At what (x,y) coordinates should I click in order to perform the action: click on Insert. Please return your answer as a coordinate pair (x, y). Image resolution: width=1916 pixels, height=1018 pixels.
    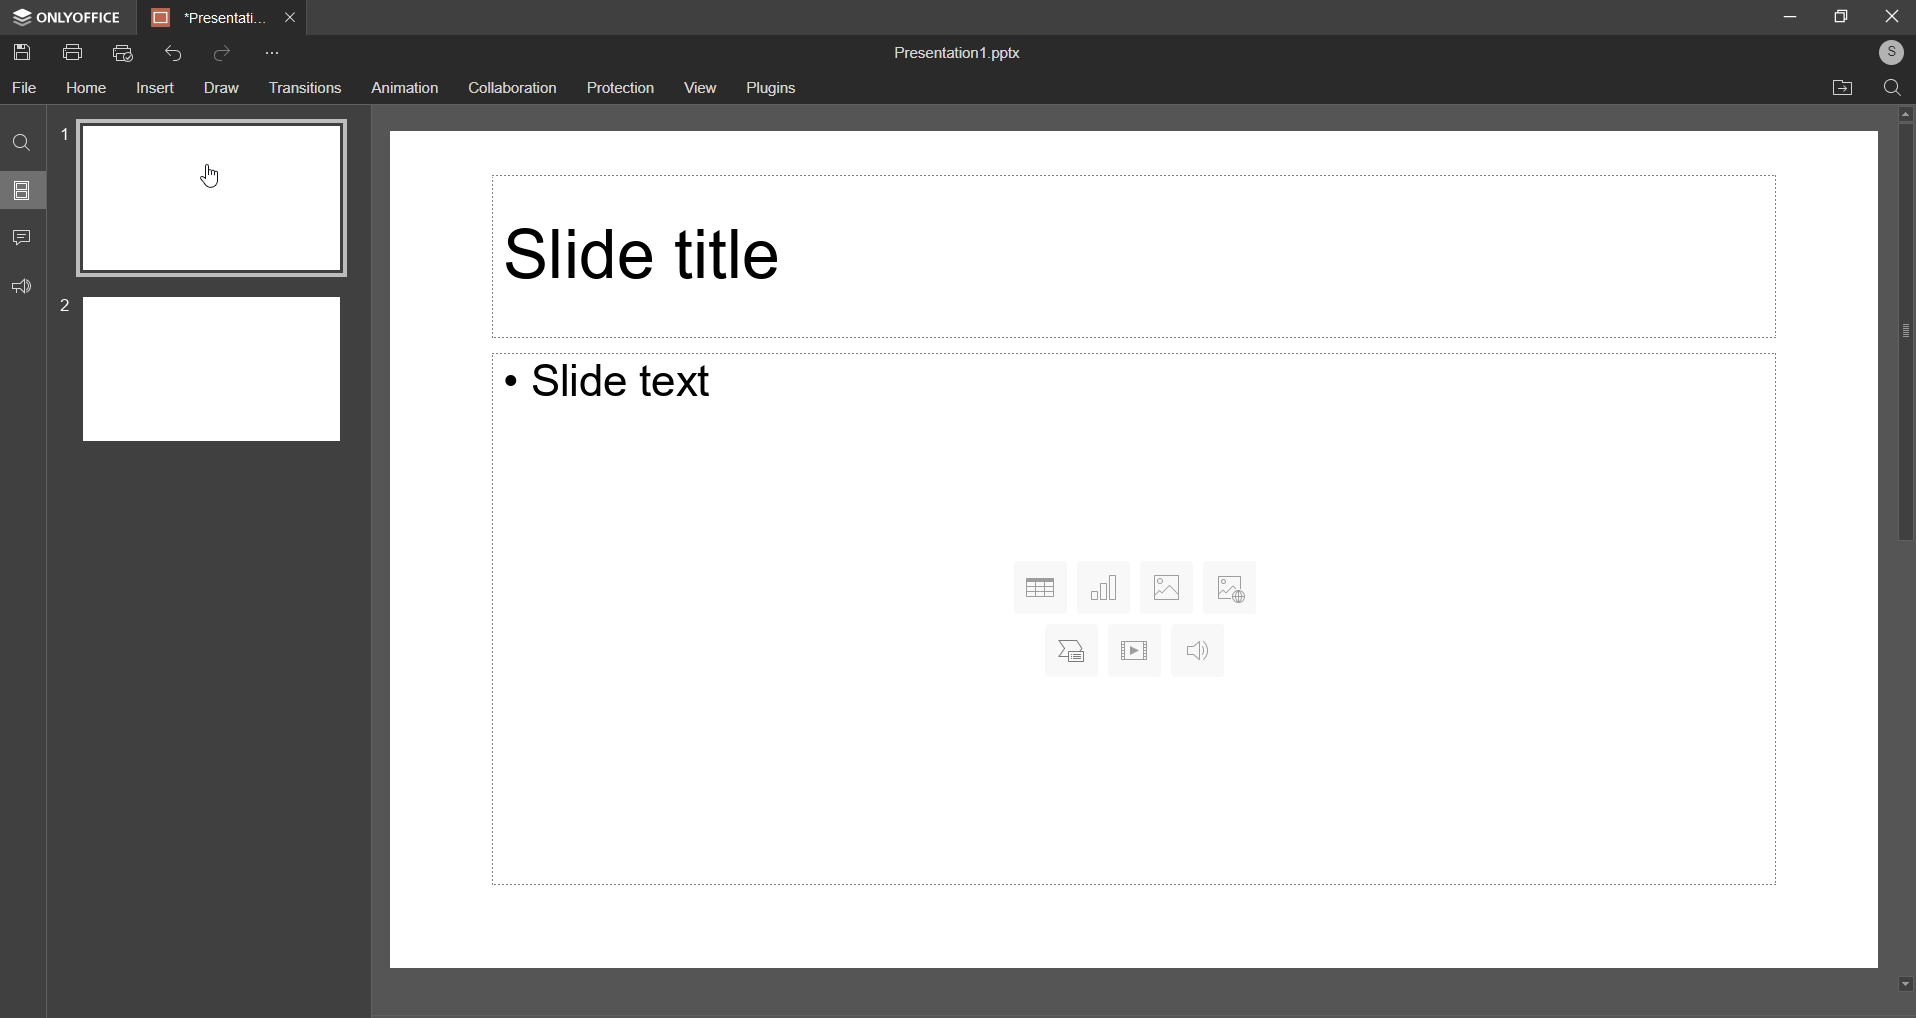
    Looking at the image, I should click on (154, 90).